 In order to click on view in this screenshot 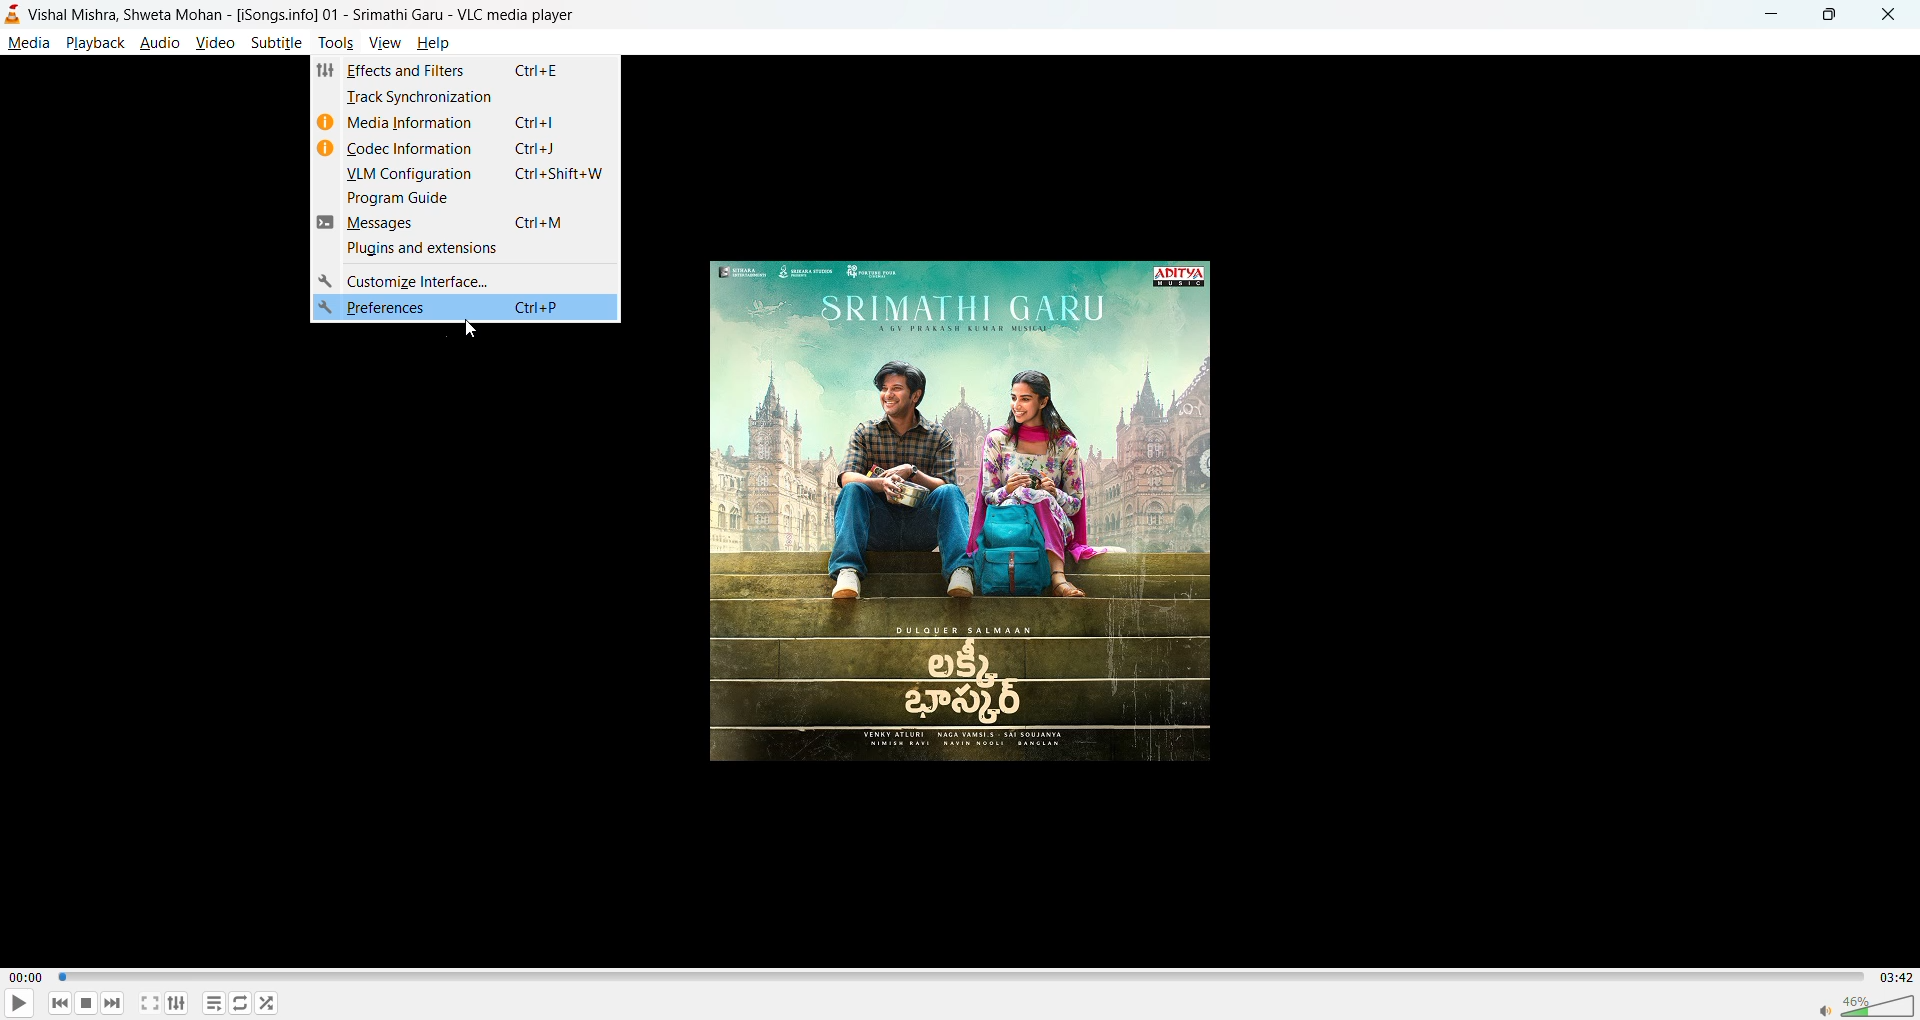, I will do `click(383, 40)`.